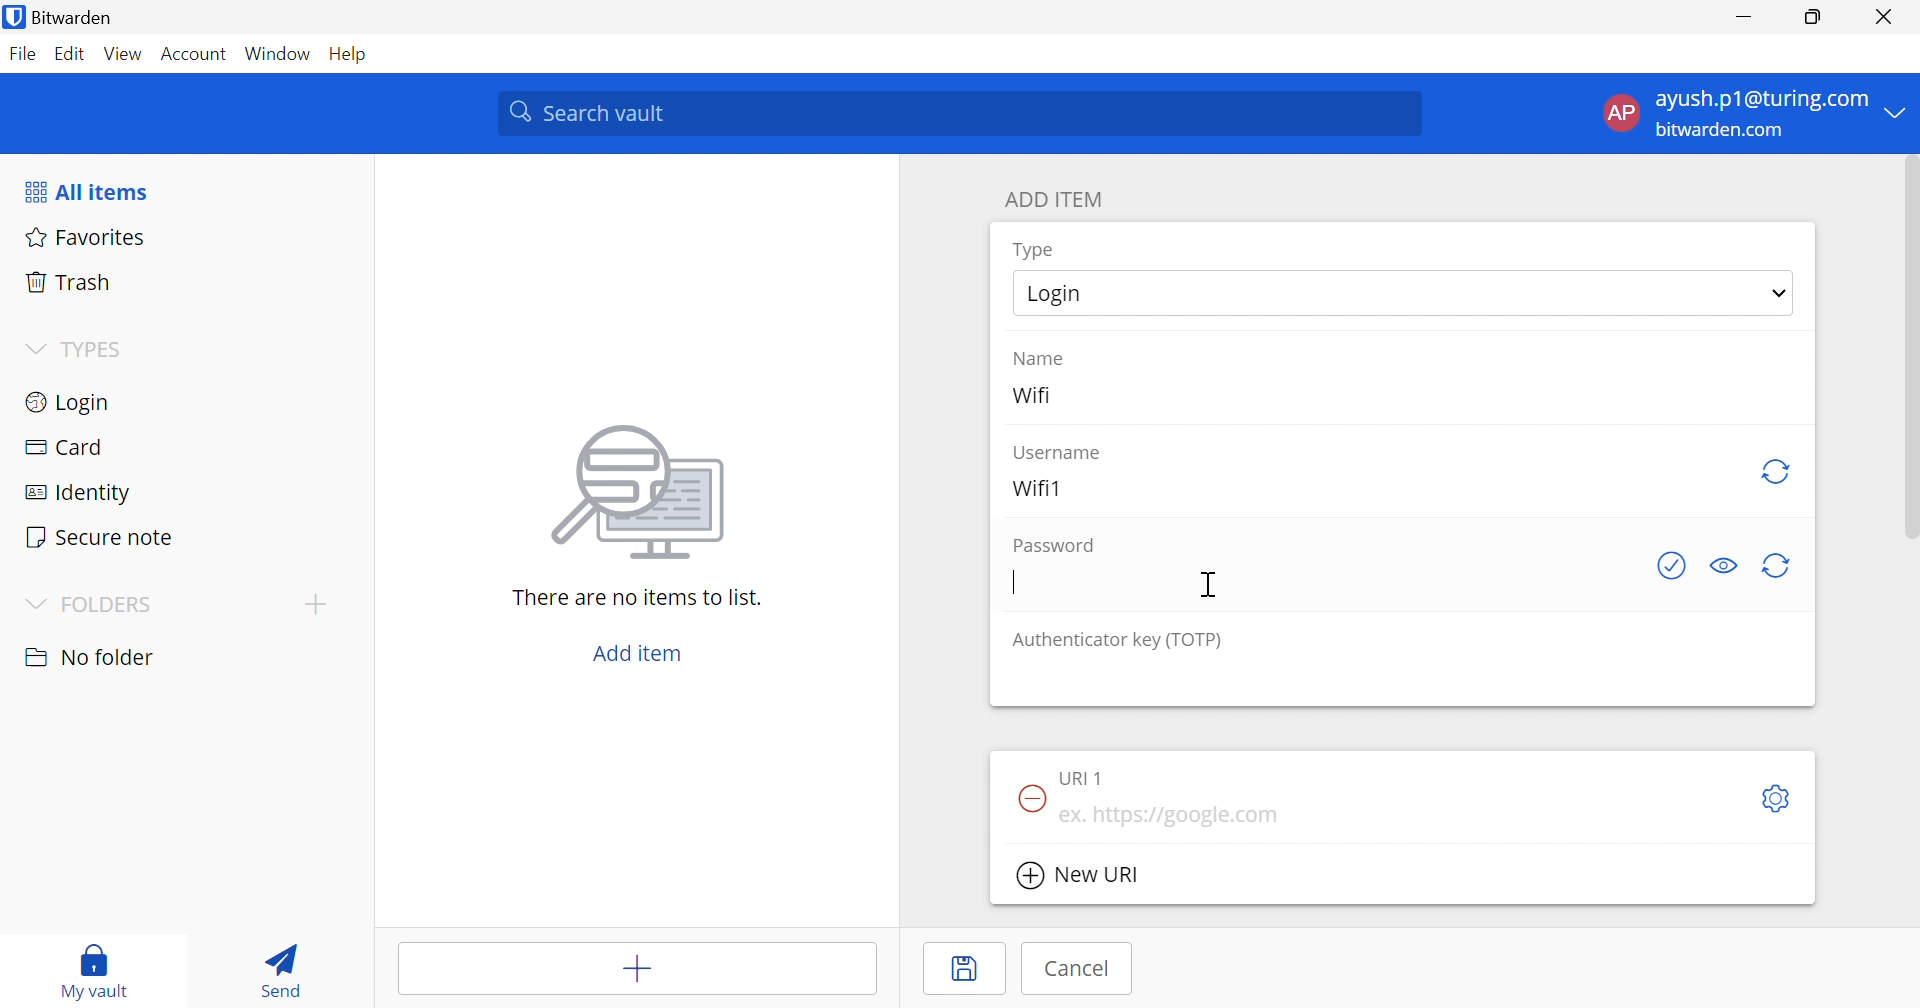 The width and height of the screenshot is (1920, 1008). Describe the element at coordinates (82, 235) in the screenshot. I see `Favorites` at that location.